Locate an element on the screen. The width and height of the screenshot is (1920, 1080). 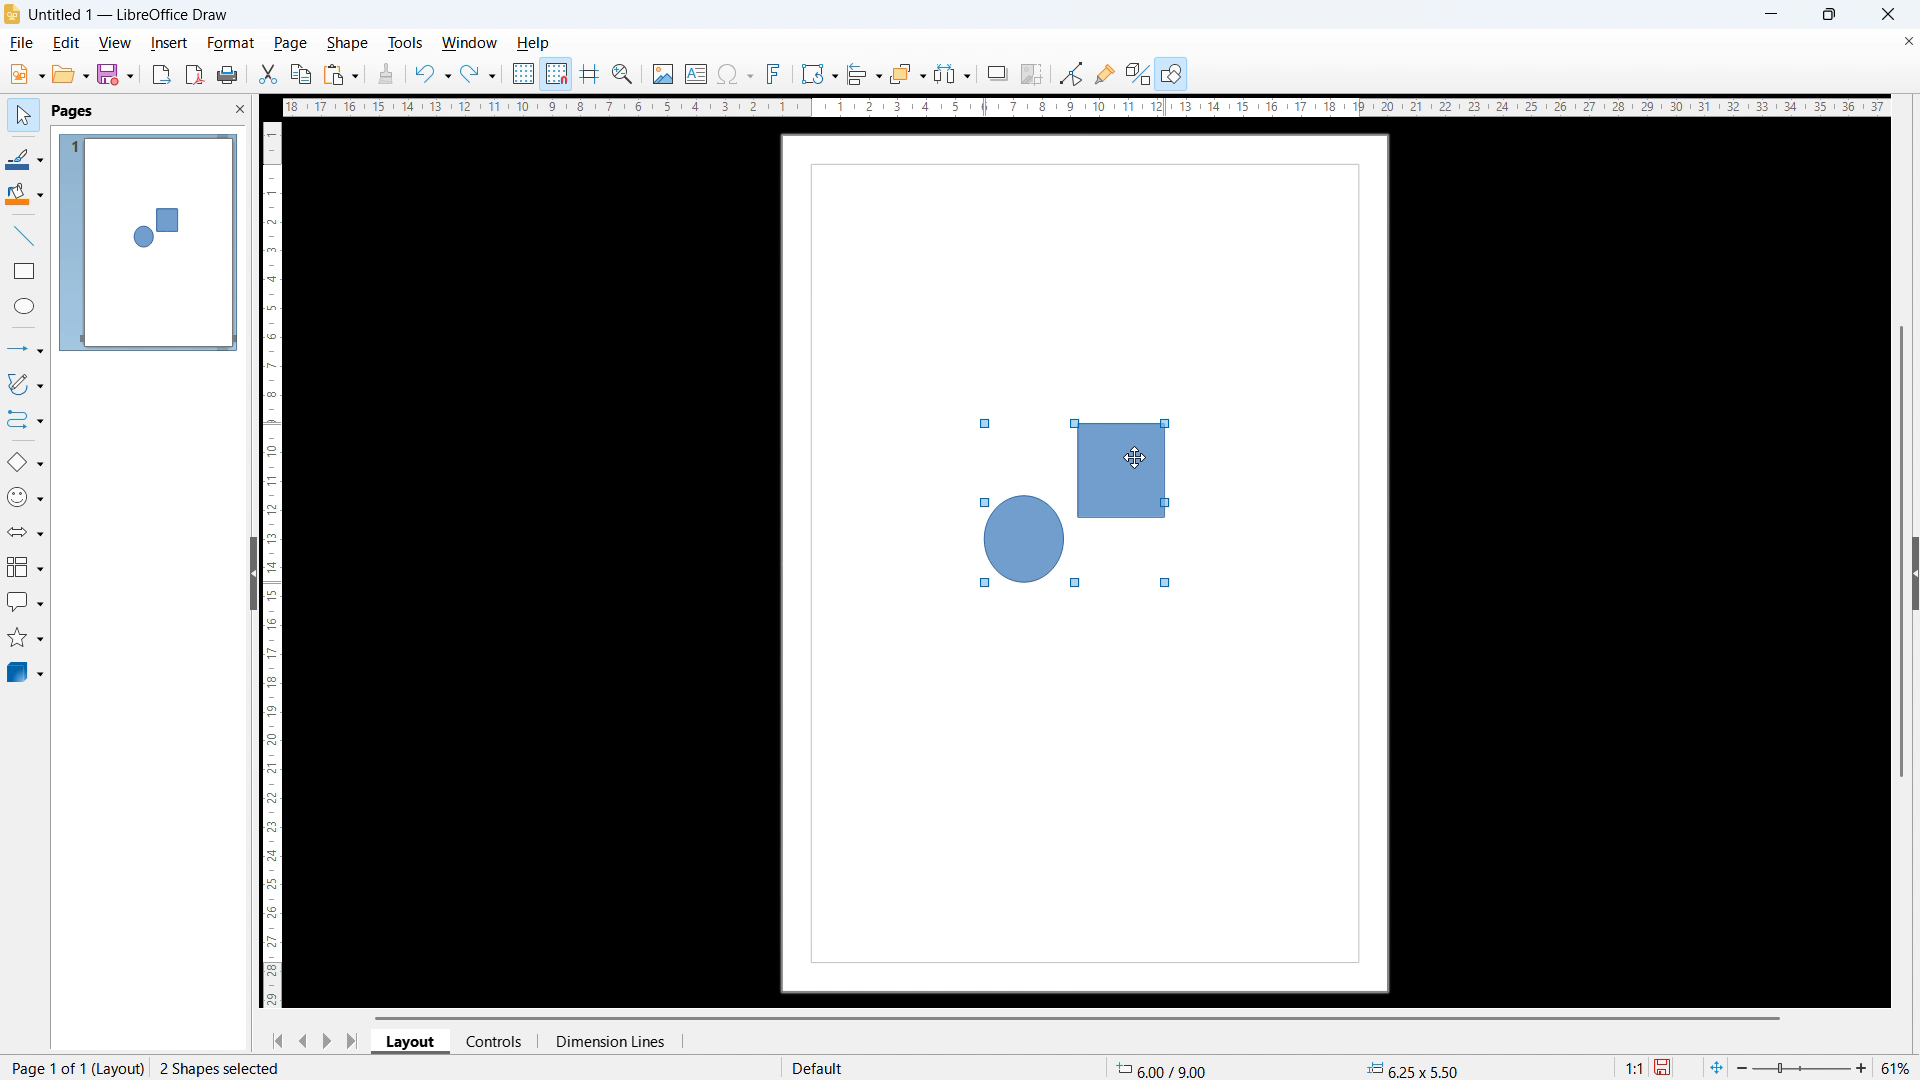
close pane is located at coordinates (239, 110).